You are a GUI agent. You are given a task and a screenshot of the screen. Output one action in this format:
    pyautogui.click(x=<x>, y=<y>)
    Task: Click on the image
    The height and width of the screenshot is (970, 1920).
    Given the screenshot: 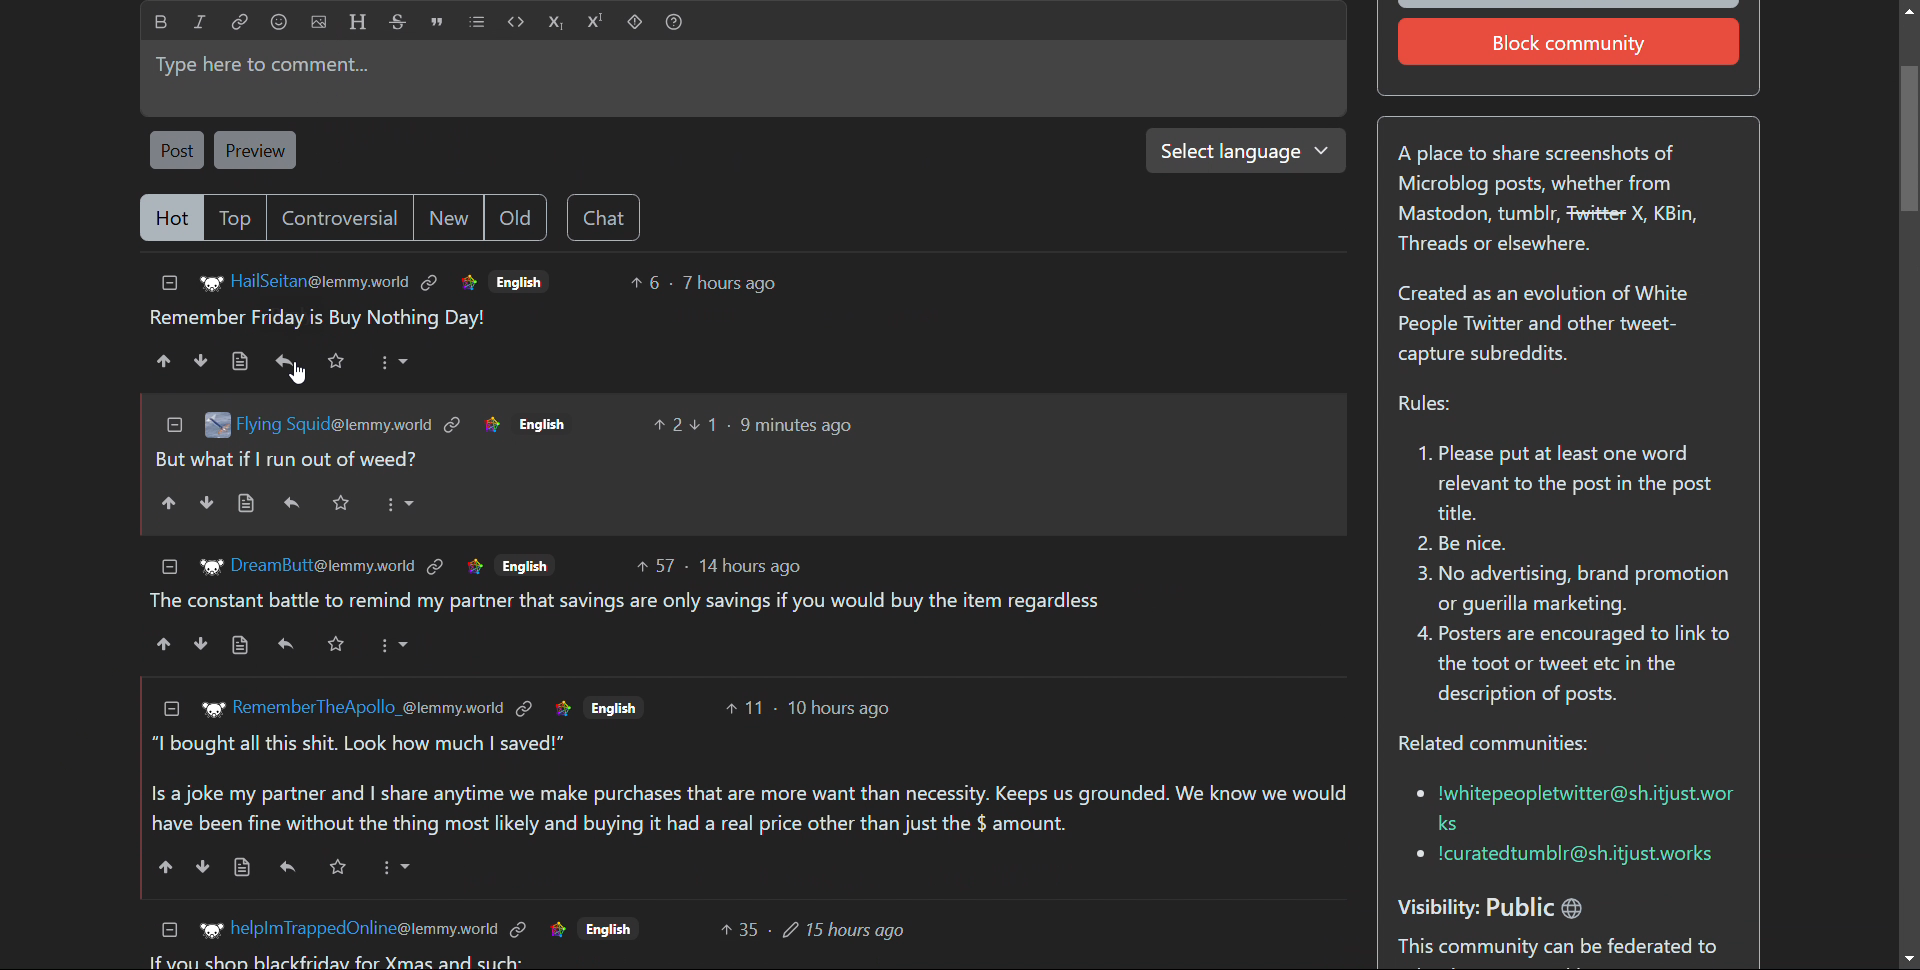 What is the action you would take?
    pyautogui.click(x=204, y=931)
    